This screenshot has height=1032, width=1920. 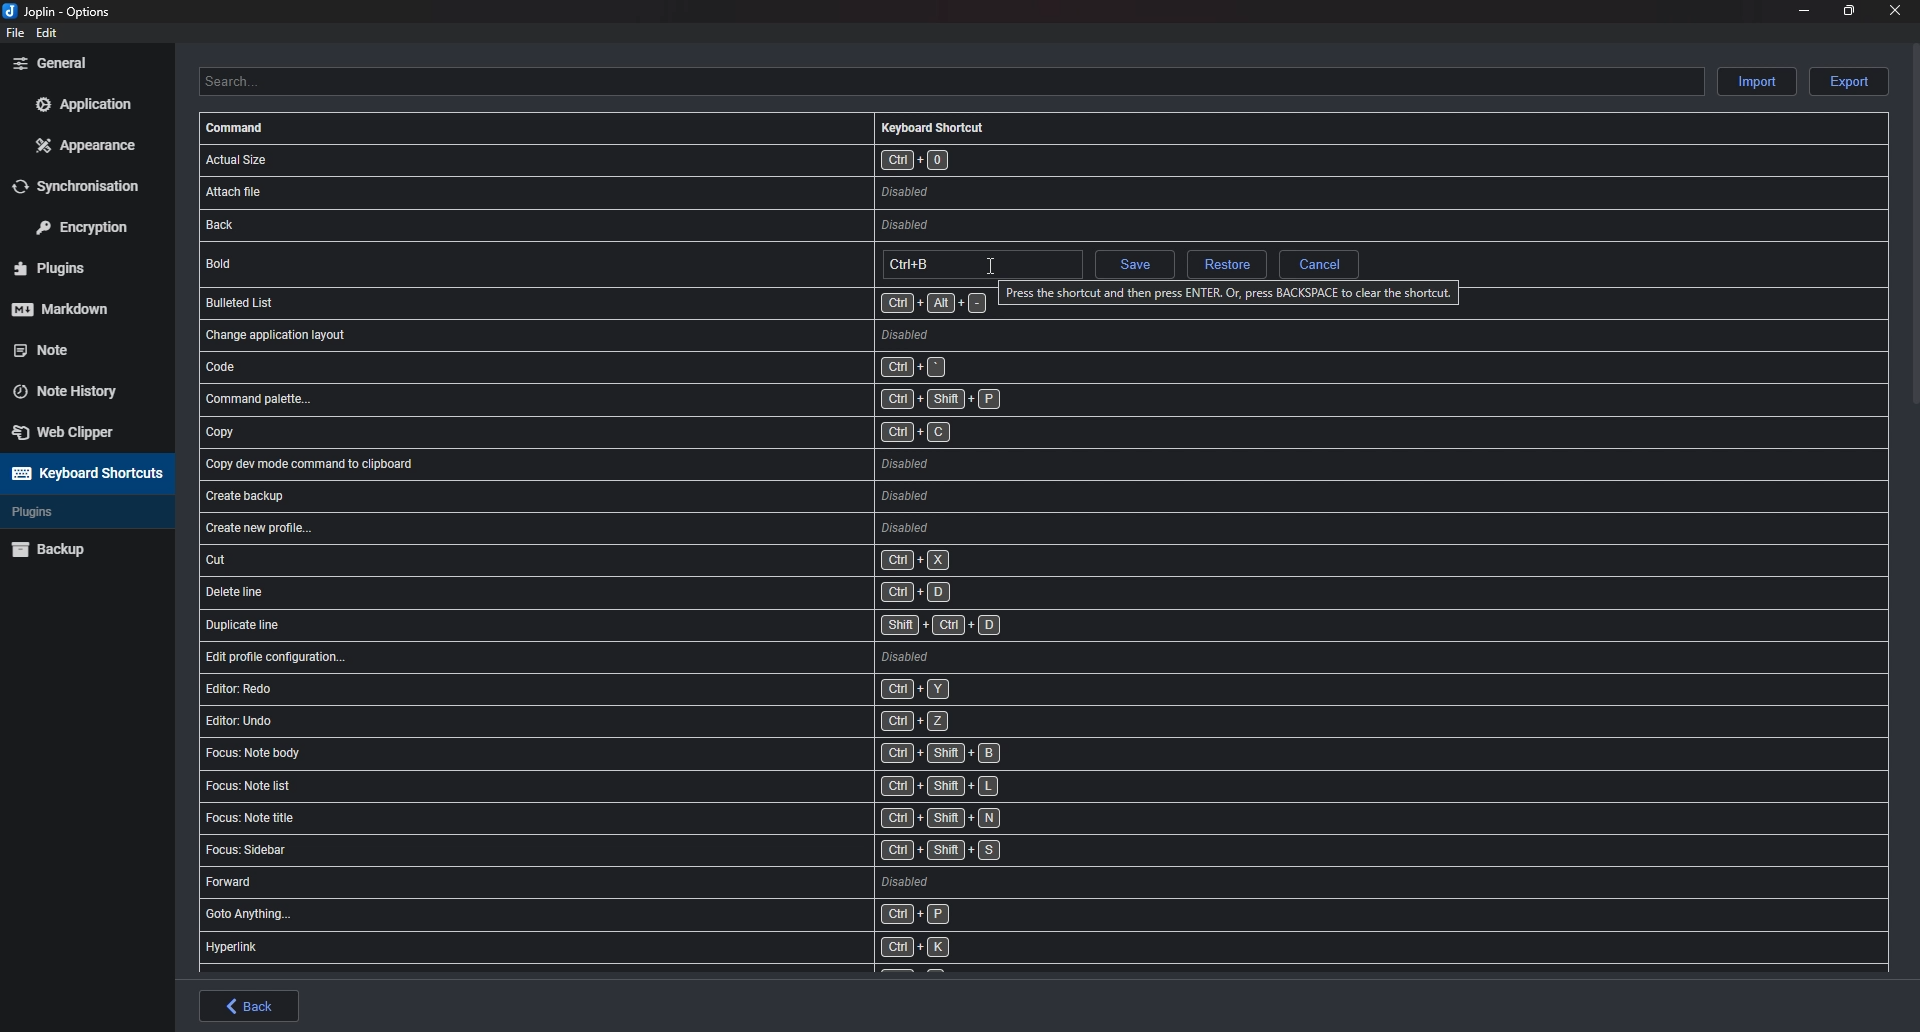 I want to click on options, so click(x=62, y=13).